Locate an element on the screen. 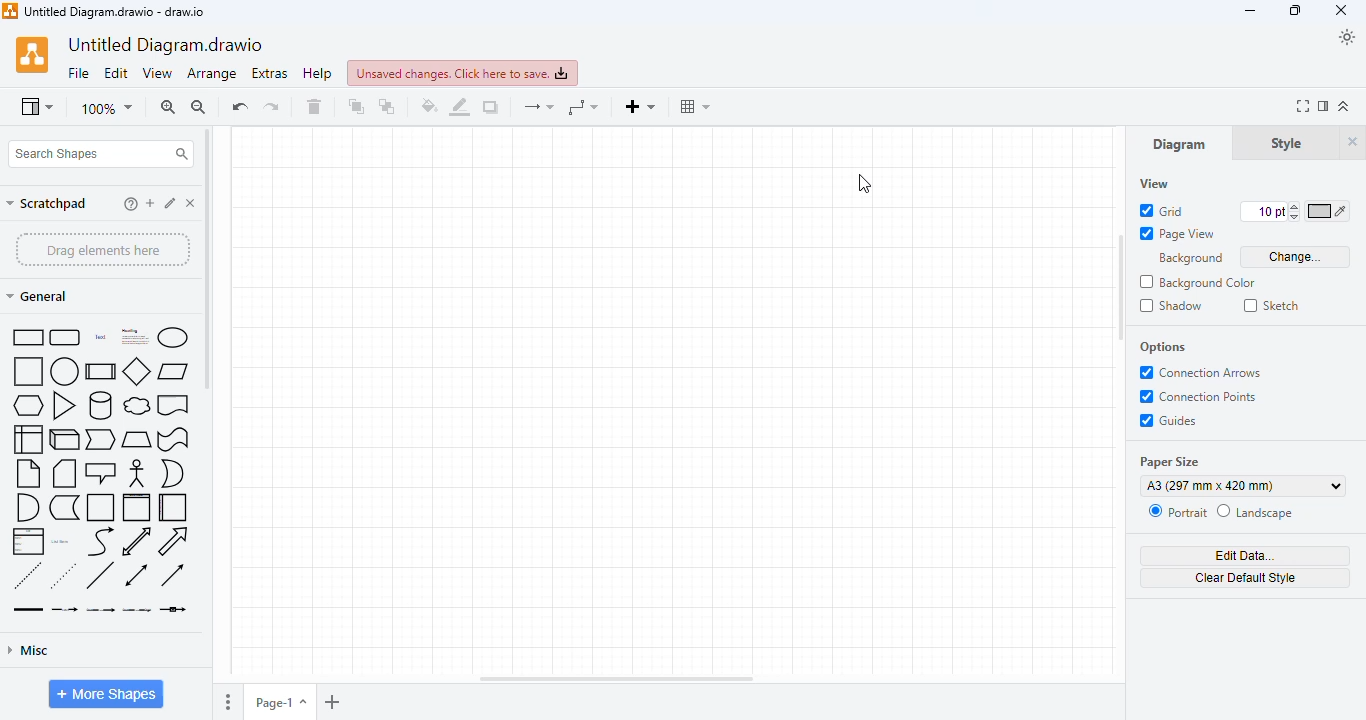  add is located at coordinates (150, 203).